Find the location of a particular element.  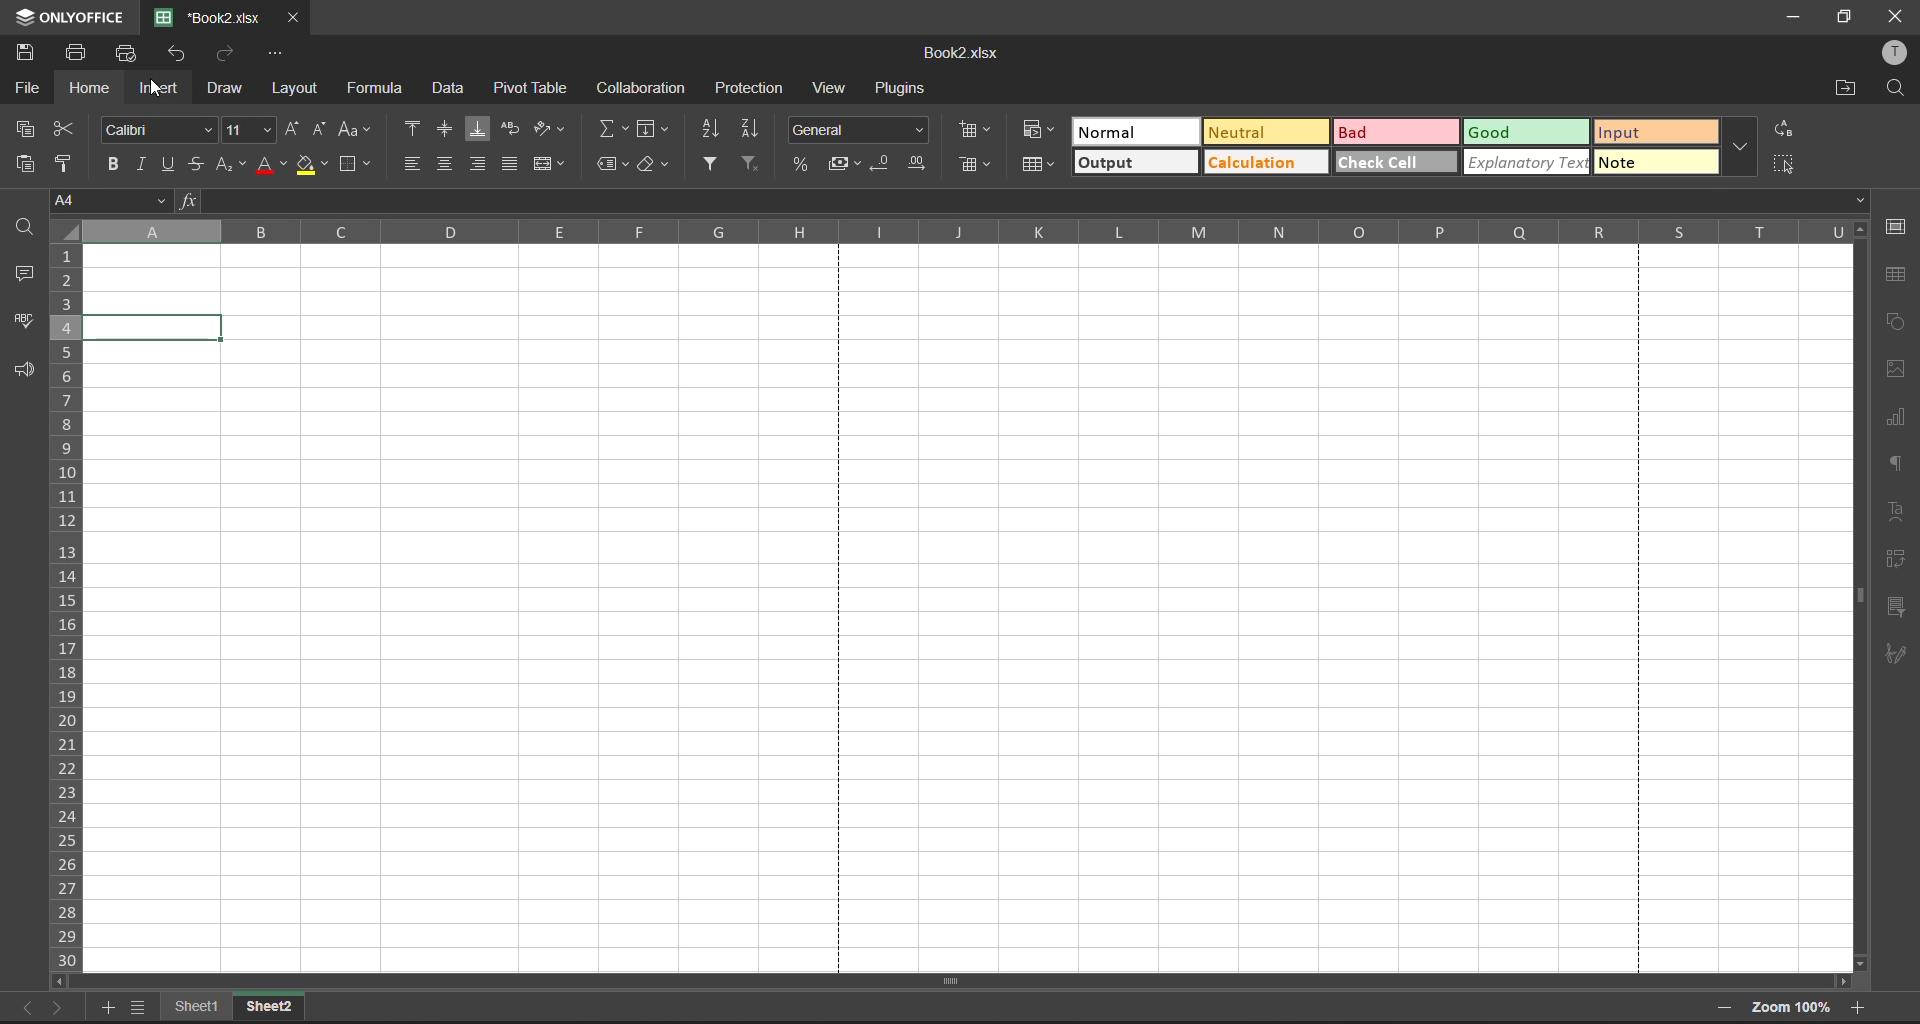

clear filter is located at coordinates (751, 162).